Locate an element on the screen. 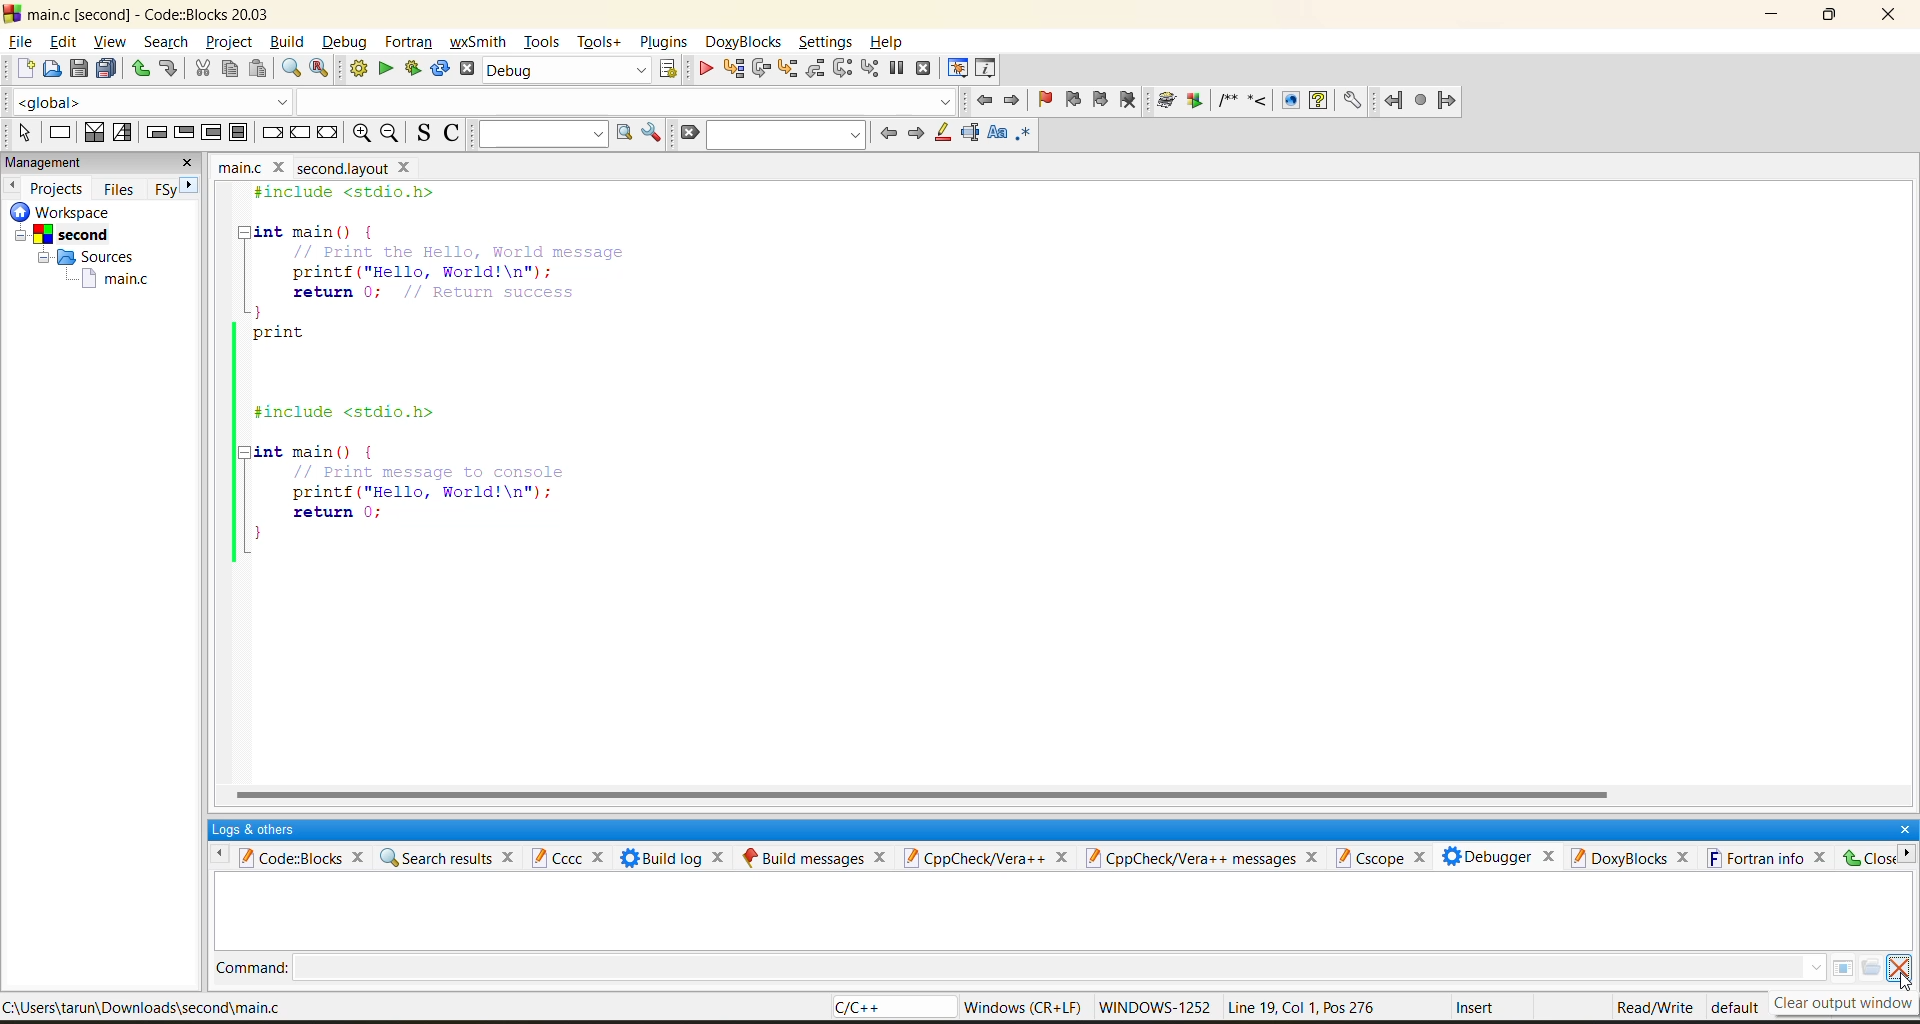 The width and height of the screenshot is (1920, 1024). cut is located at coordinates (204, 70).